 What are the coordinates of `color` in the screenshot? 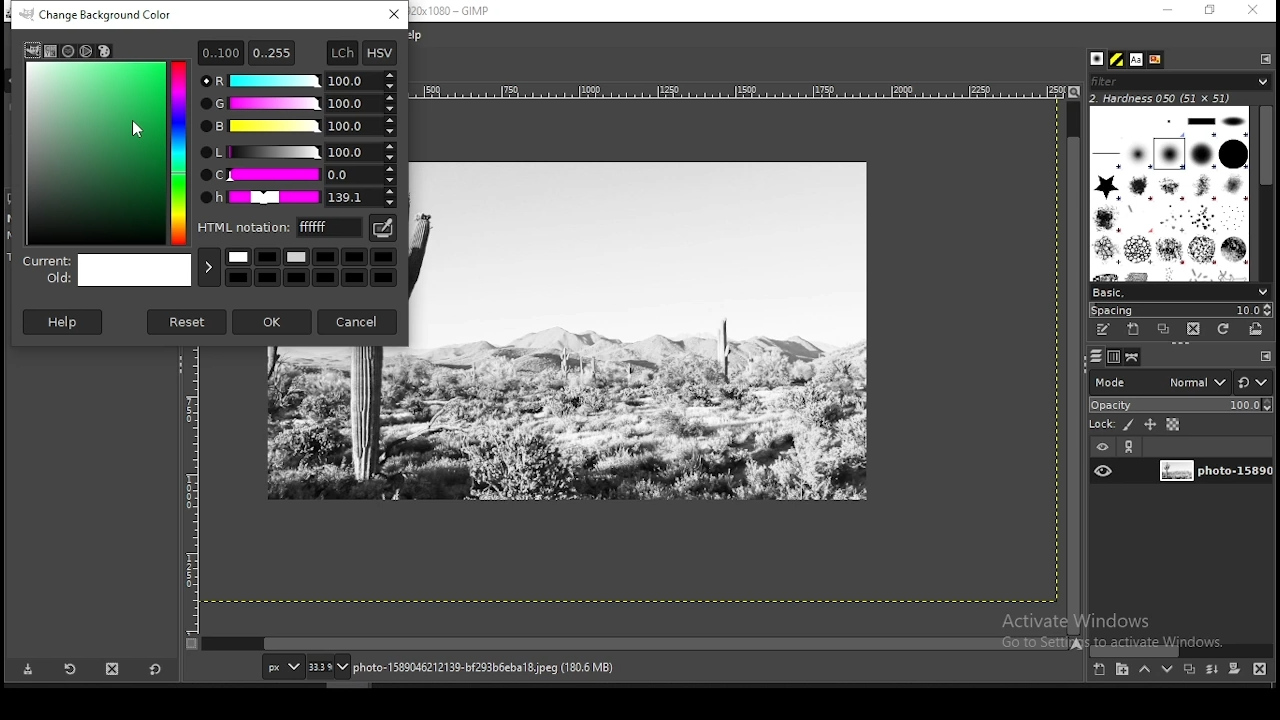 It's located at (314, 265).